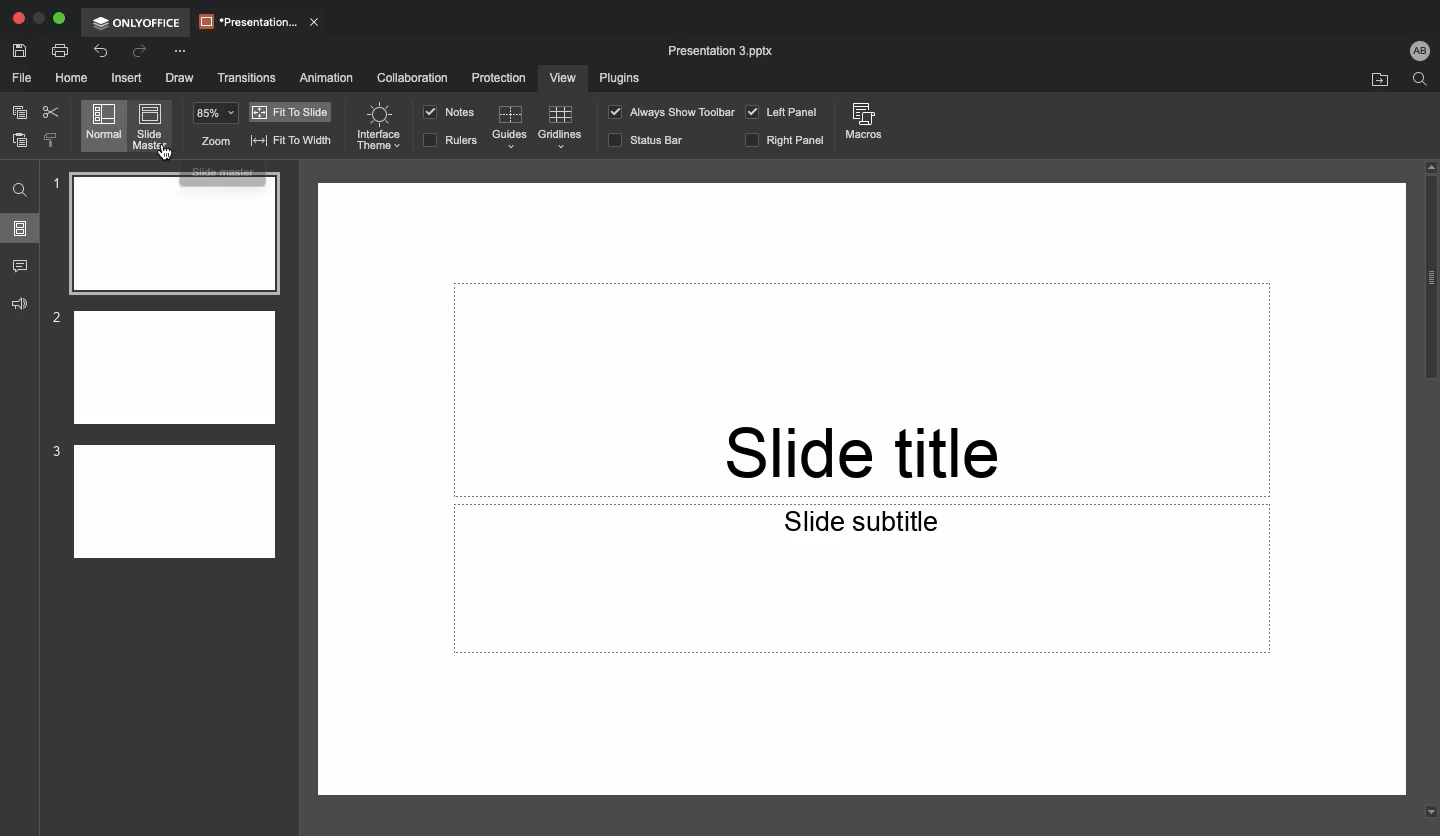 The height and width of the screenshot is (836, 1440). Describe the element at coordinates (377, 128) in the screenshot. I see `Interface theme` at that location.